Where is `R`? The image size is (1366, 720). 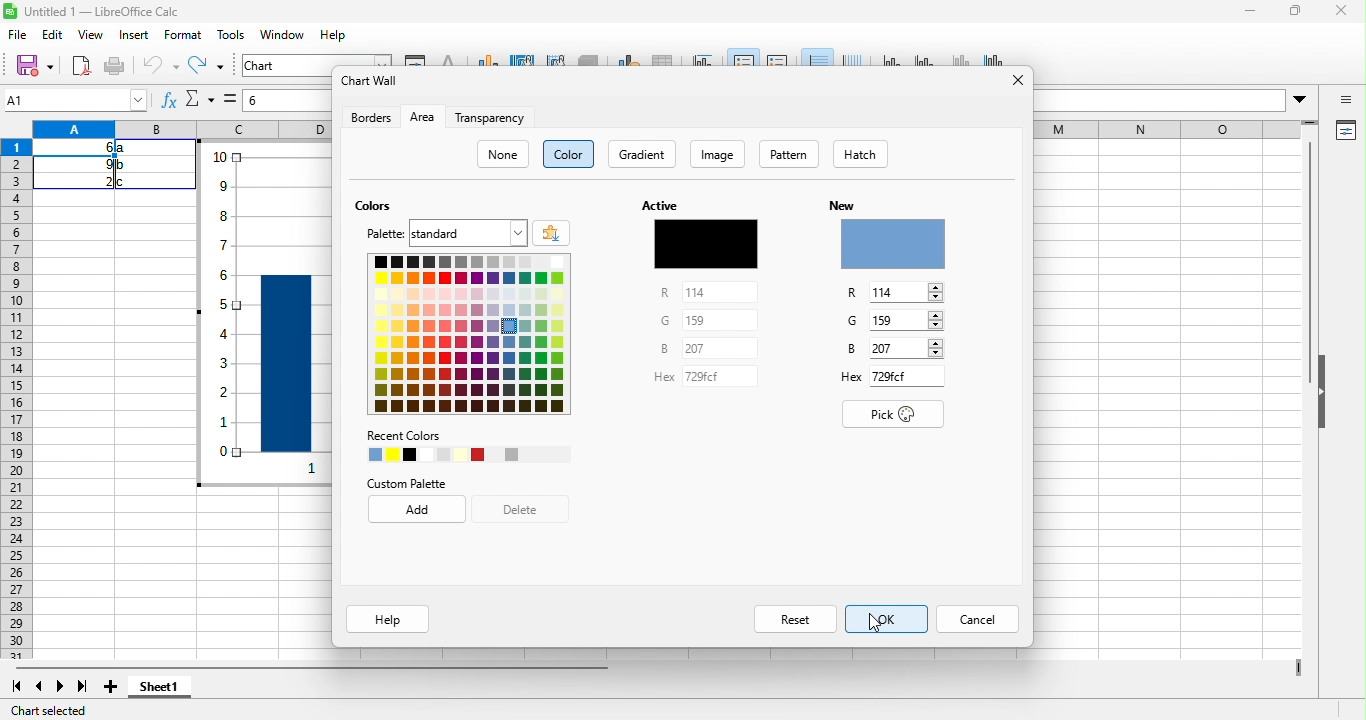 R is located at coordinates (852, 296).